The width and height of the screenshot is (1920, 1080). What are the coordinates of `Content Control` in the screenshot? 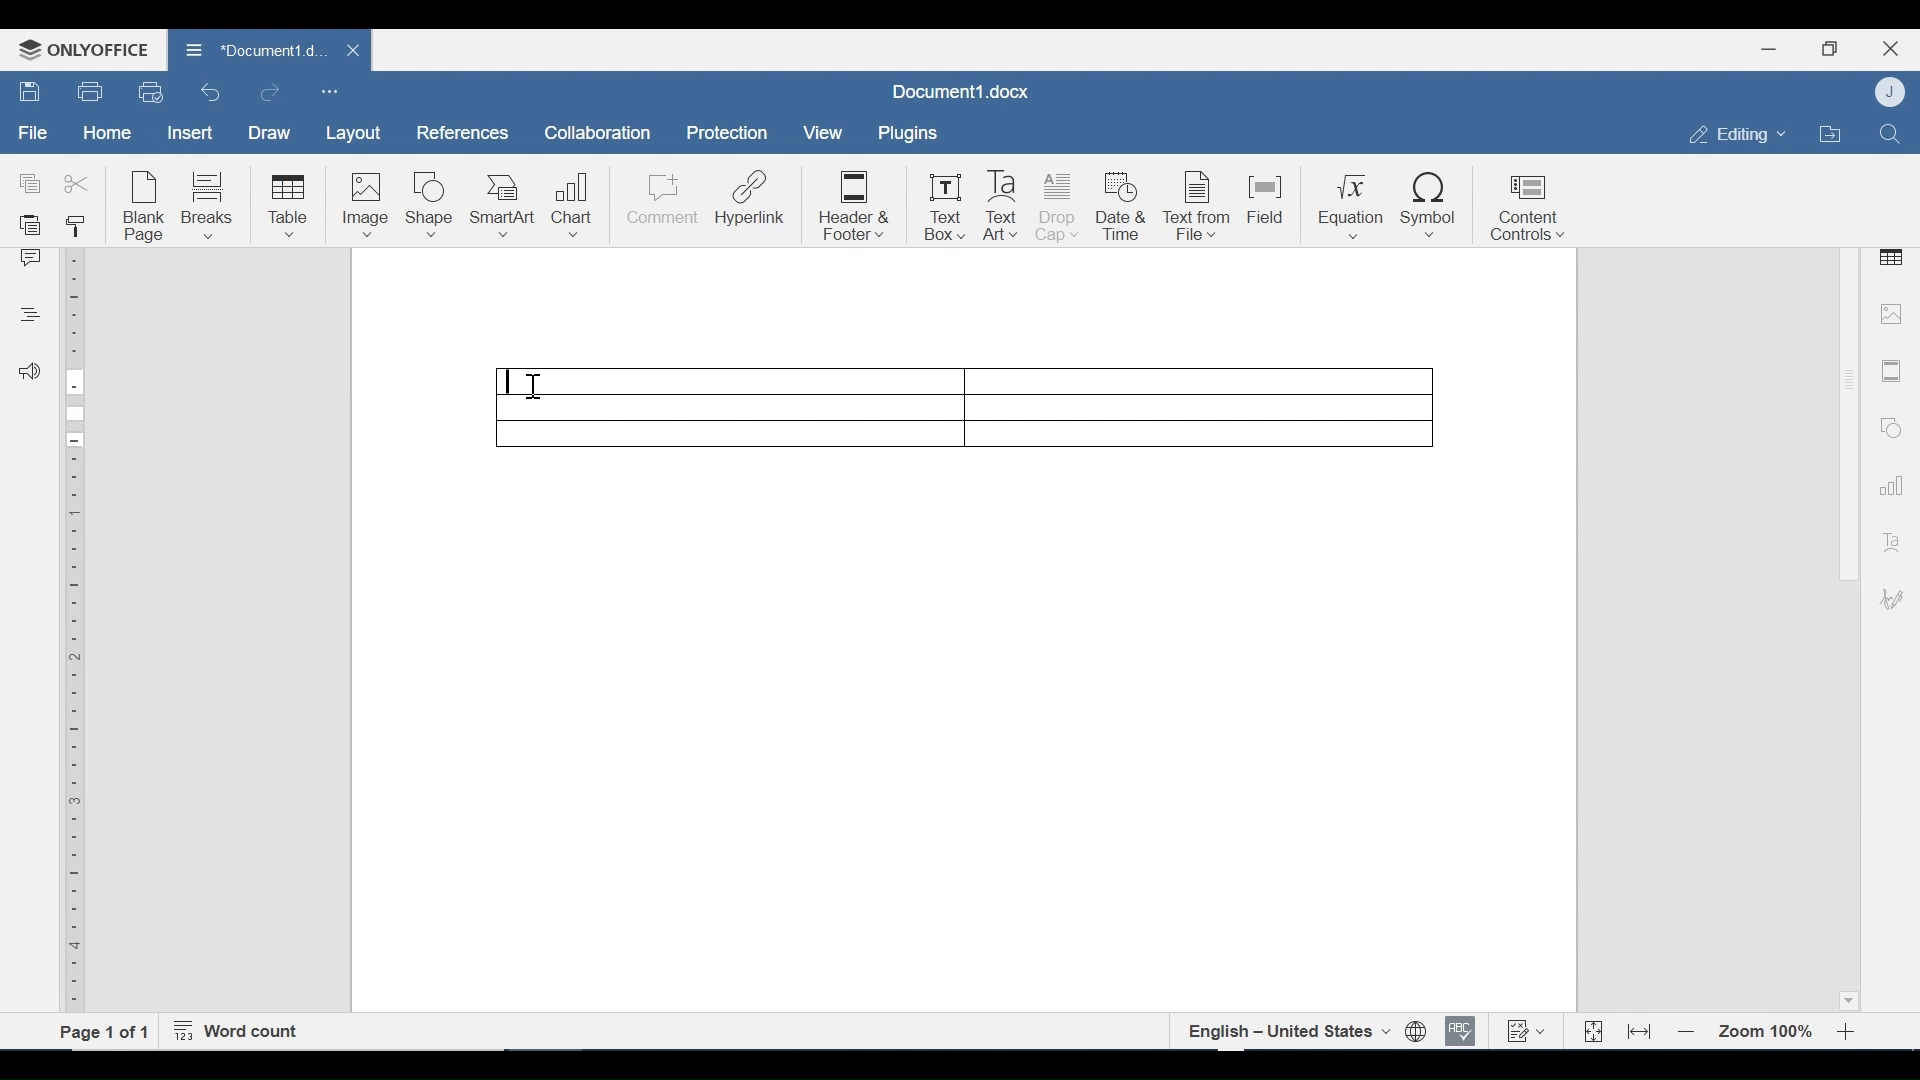 It's located at (1526, 210).